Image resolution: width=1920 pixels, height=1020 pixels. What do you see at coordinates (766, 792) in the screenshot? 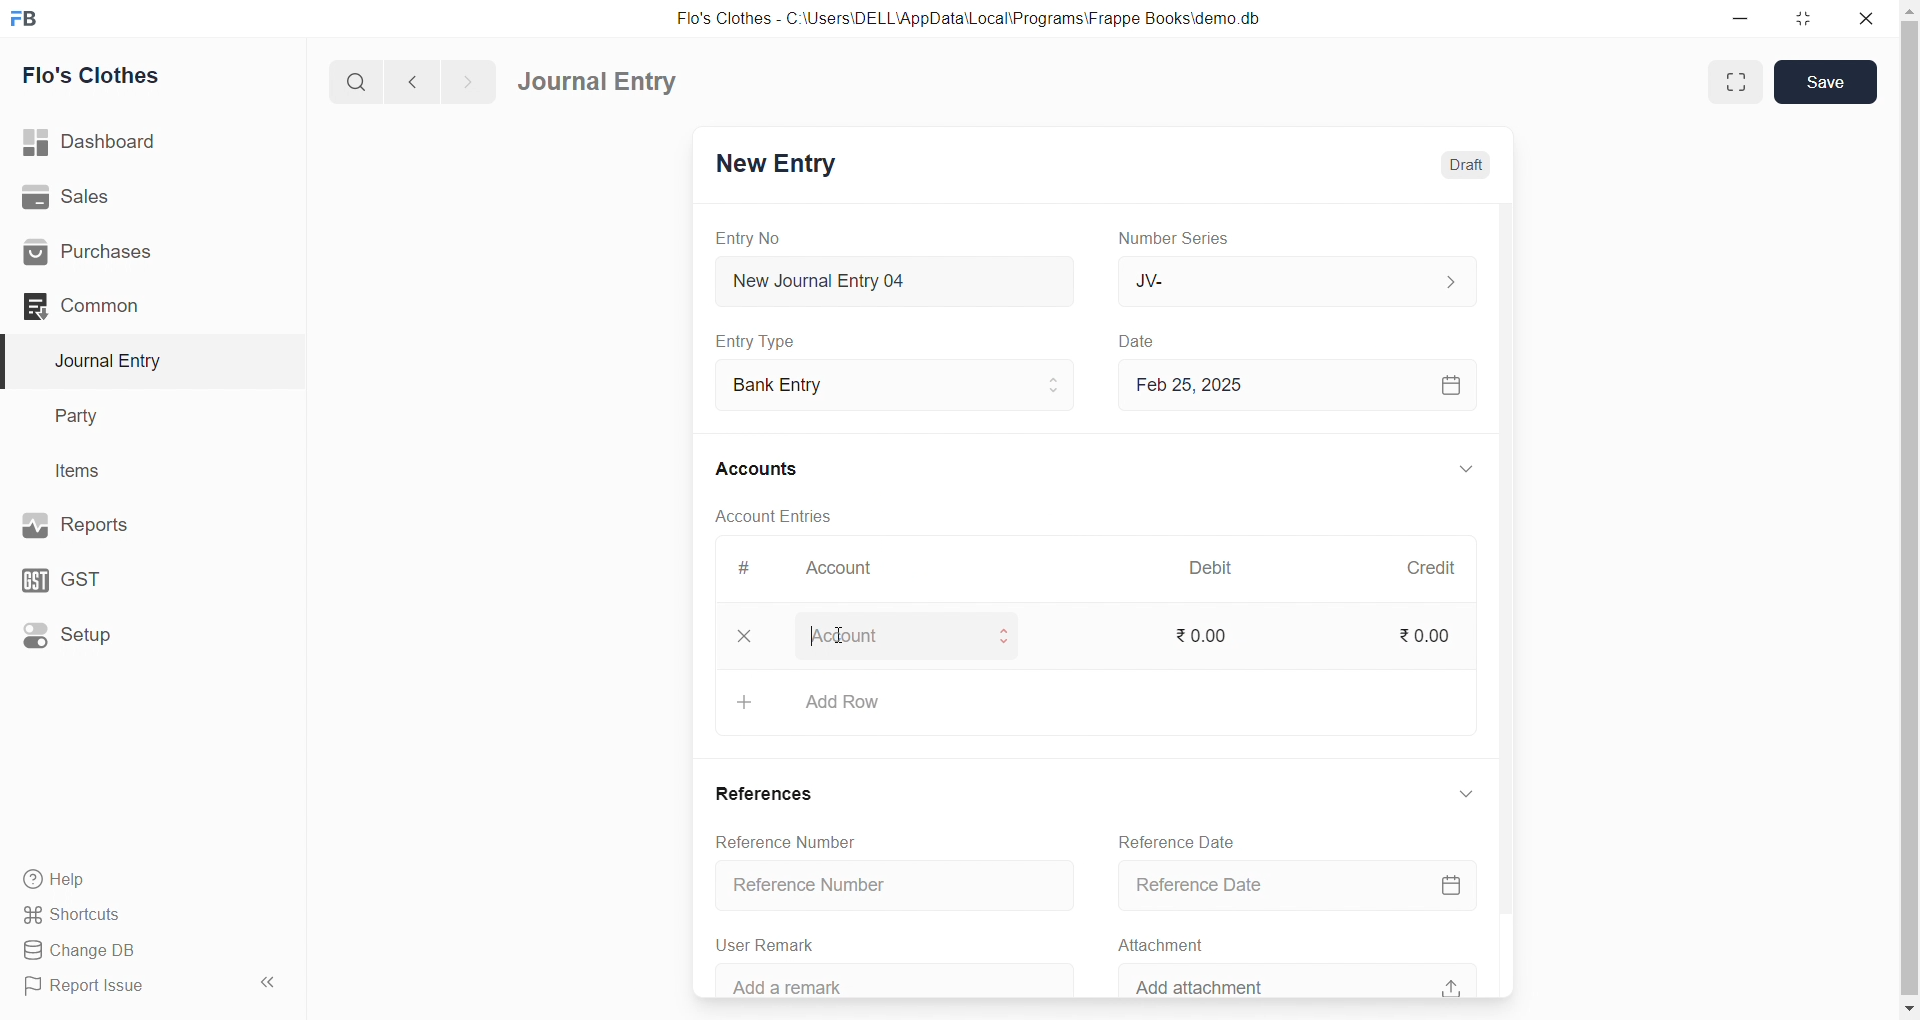
I see `References` at bounding box center [766, 792].